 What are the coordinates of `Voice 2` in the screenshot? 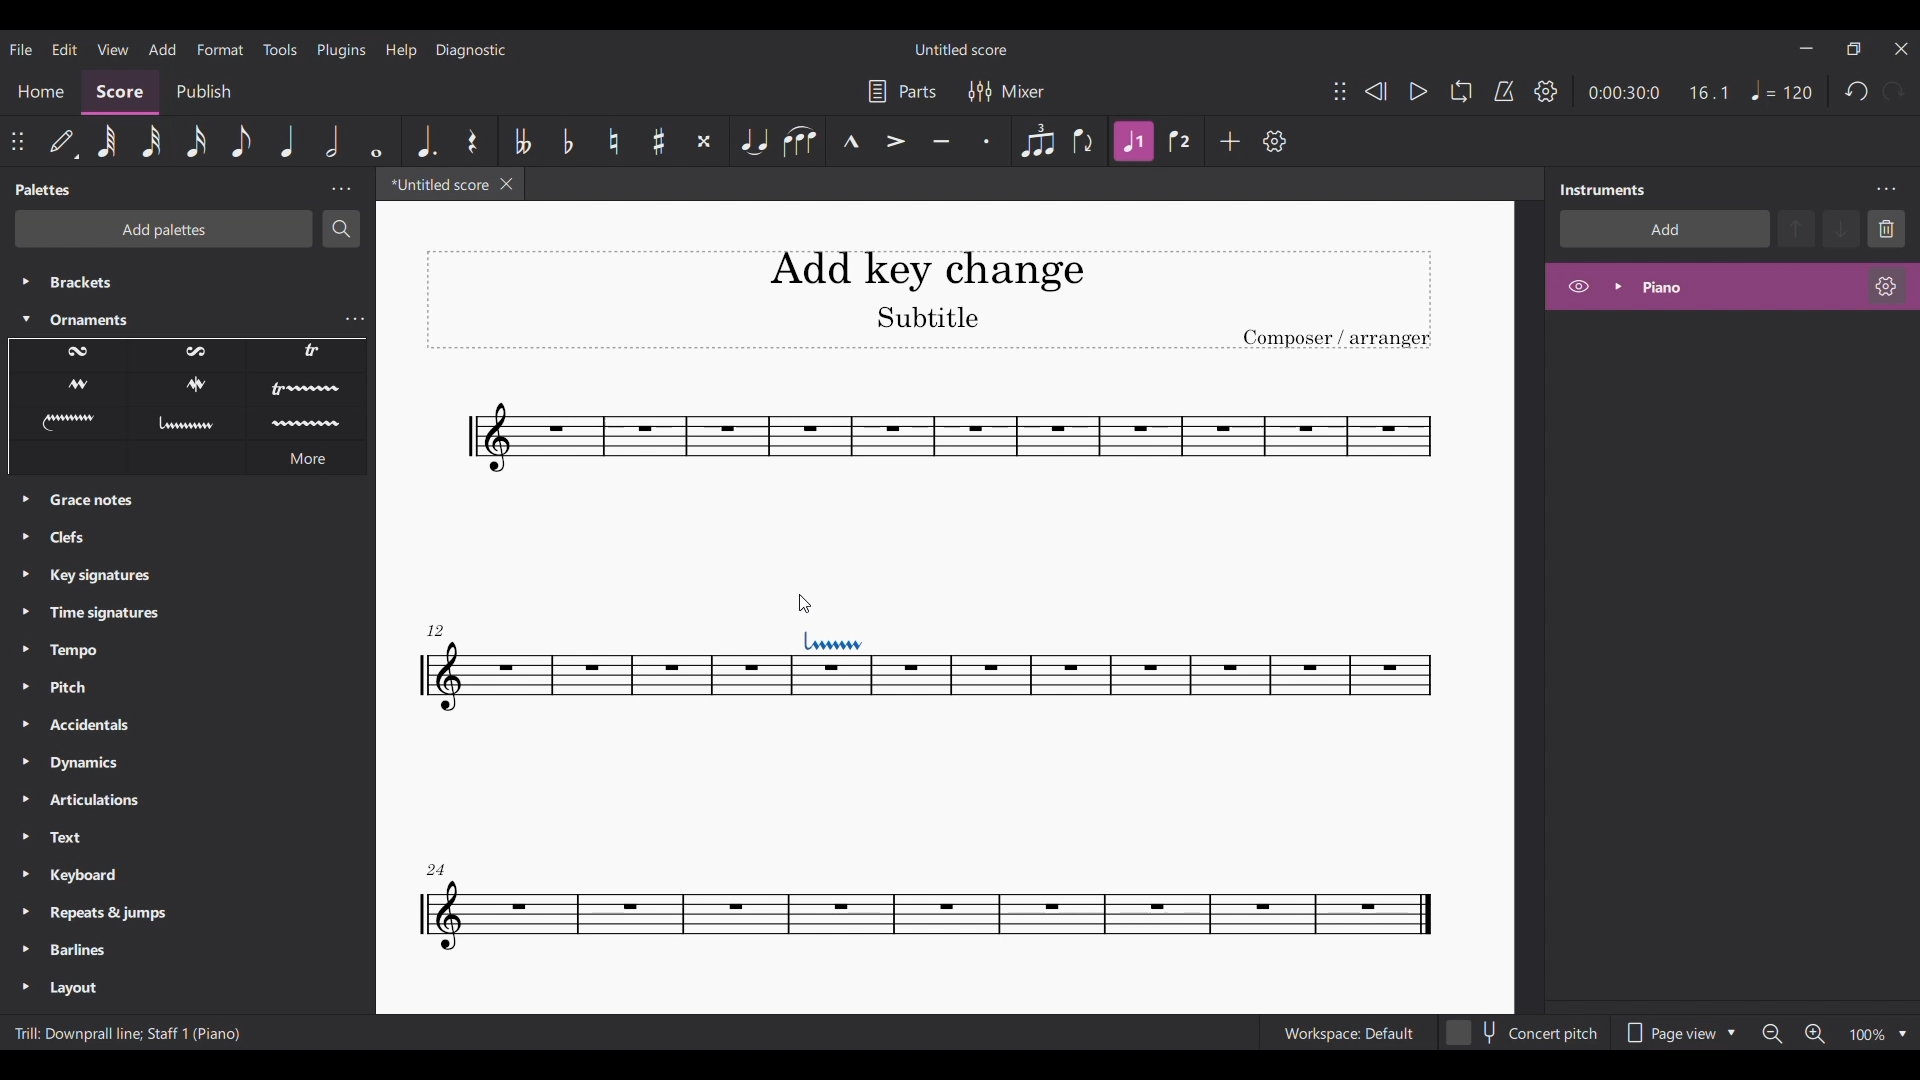 It's located at (1180, 139).